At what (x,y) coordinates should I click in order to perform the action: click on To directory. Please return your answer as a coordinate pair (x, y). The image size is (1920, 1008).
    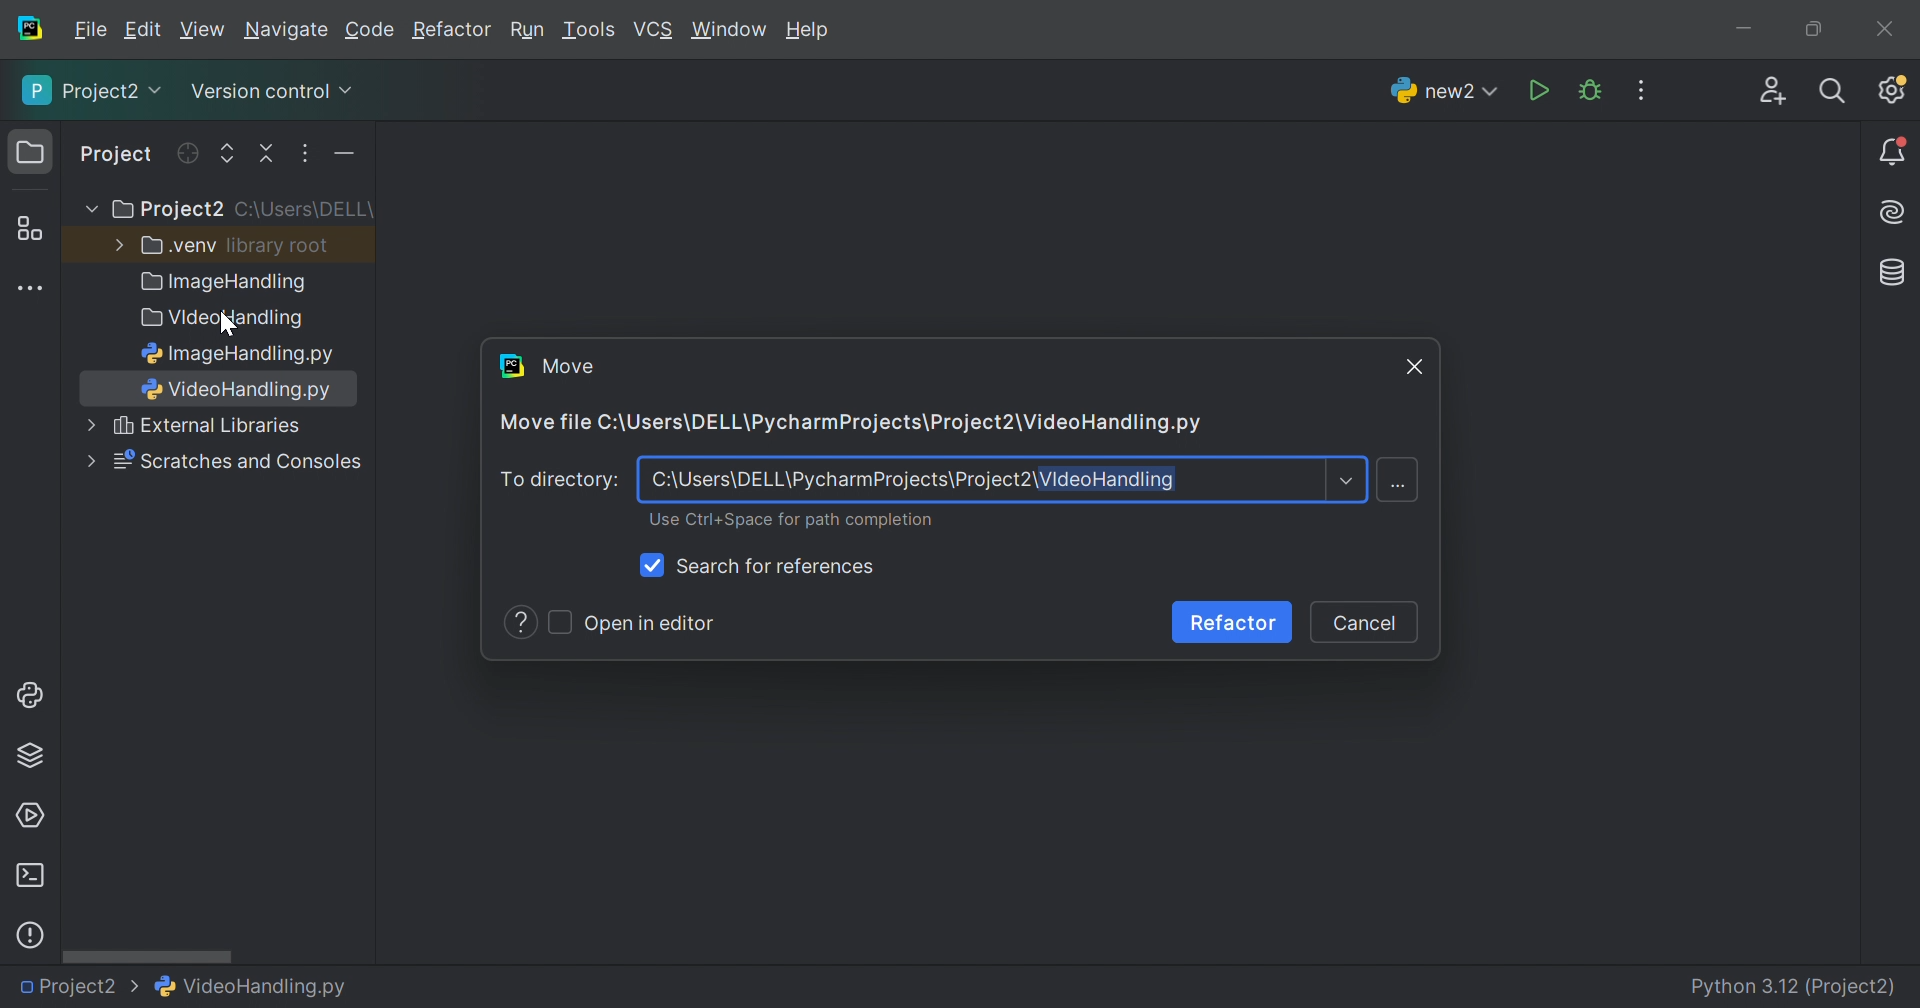
    Looking at the image, I should click on (559, 482).